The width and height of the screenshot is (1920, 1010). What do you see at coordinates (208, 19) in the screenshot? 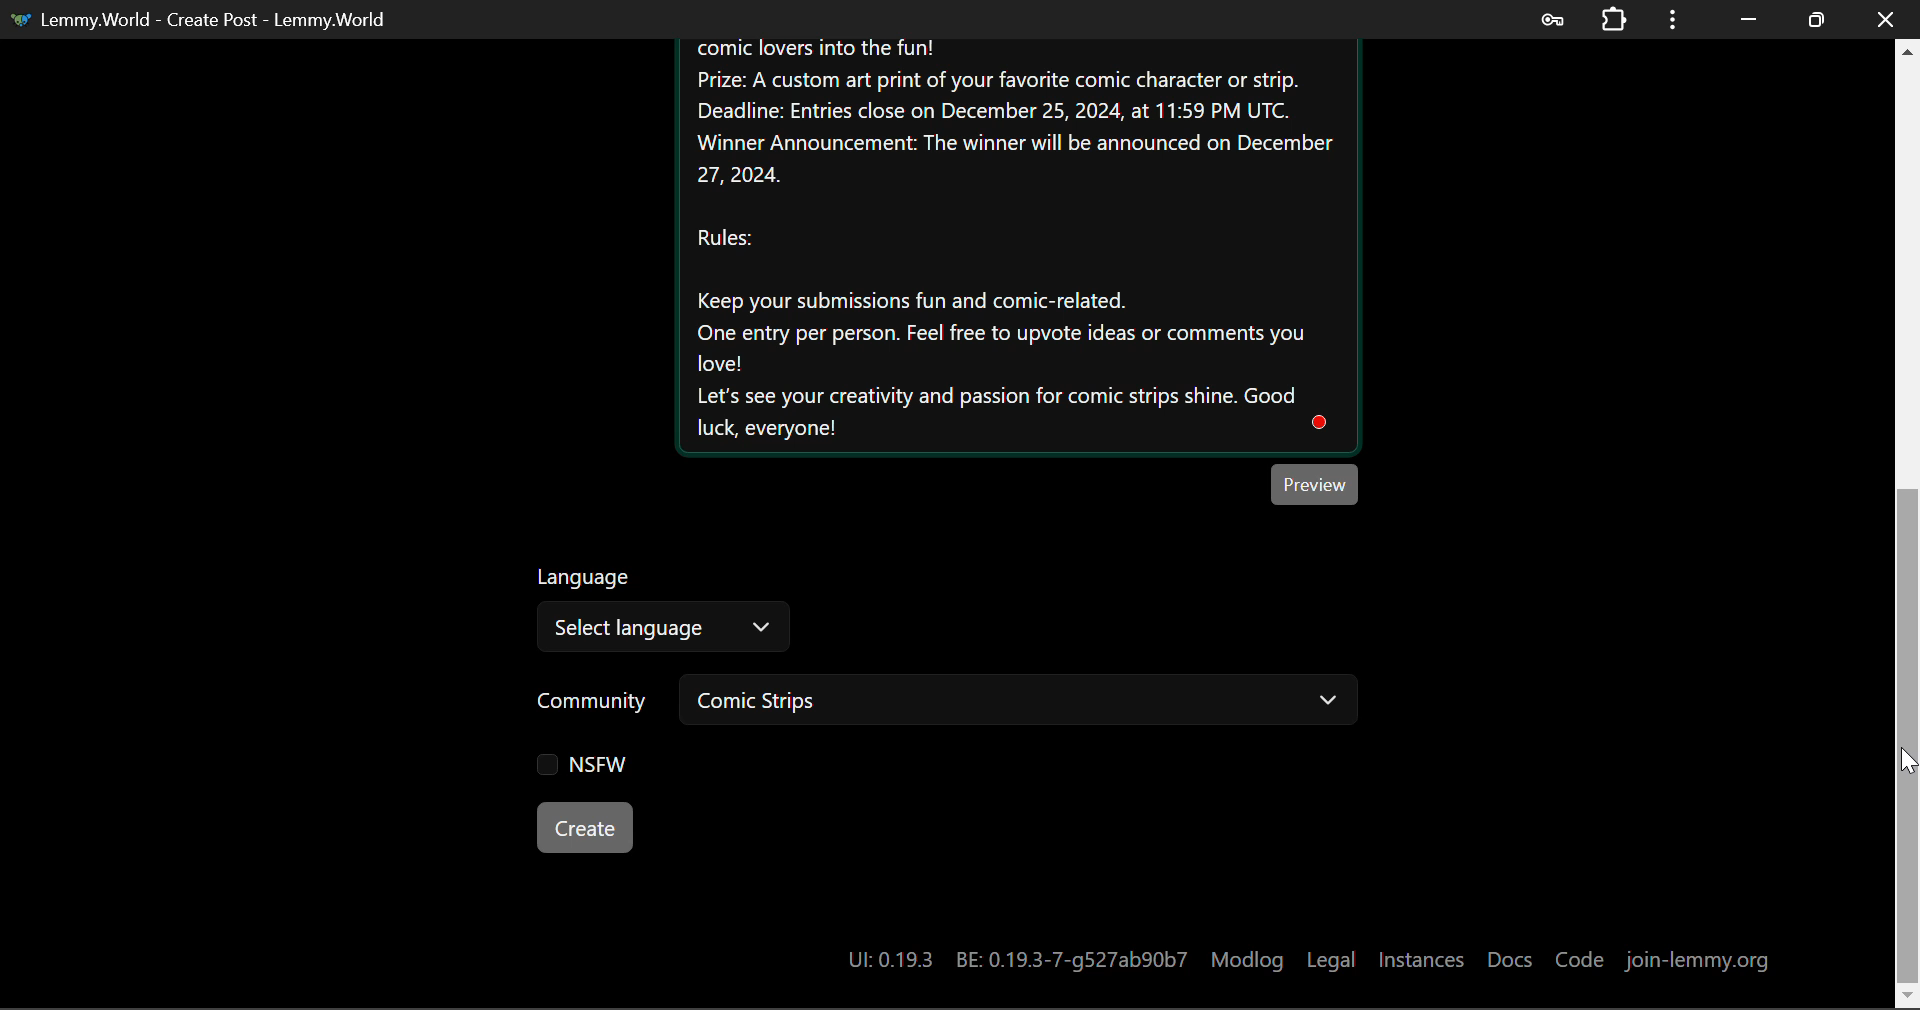
I see `Lemmy.World- Create Post - Lemmy.World` at bounding box center [208, 19].